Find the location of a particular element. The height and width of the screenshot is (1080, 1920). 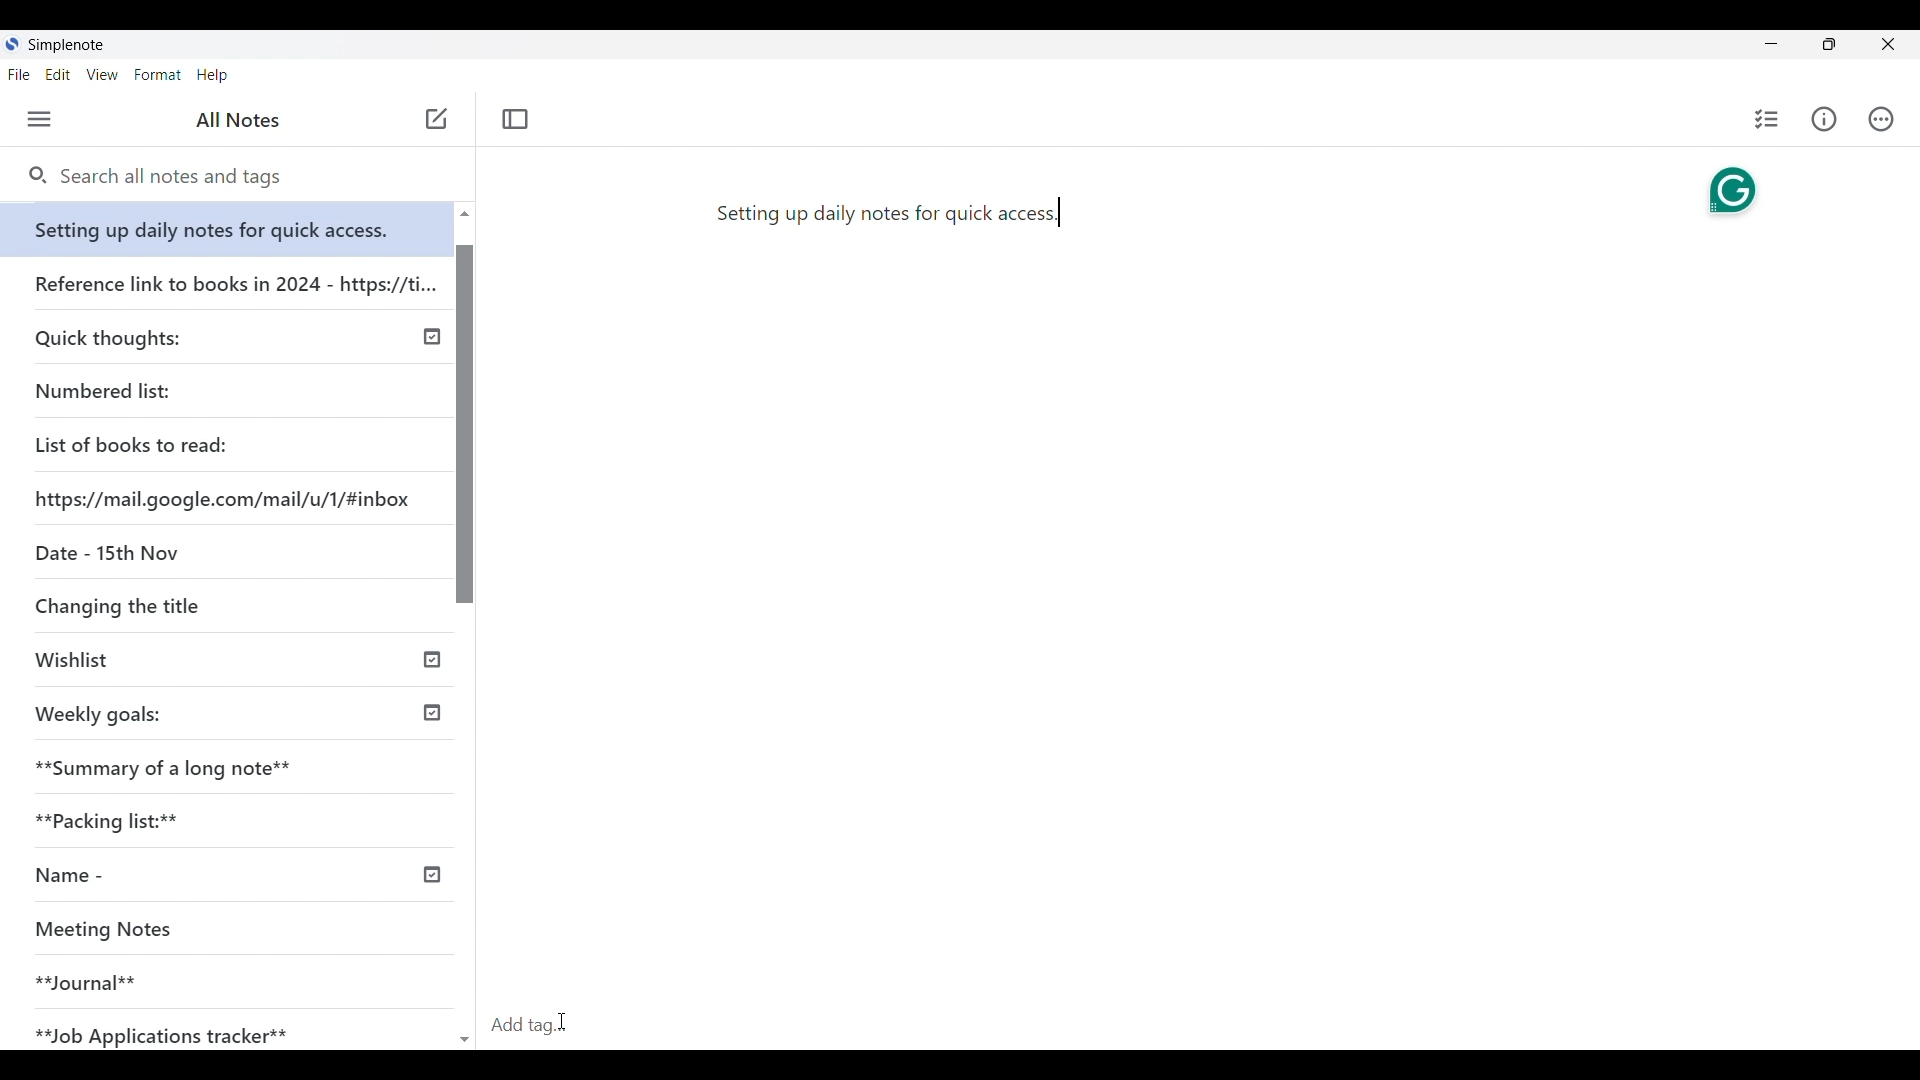

Date is located at coordinates (103, 551).